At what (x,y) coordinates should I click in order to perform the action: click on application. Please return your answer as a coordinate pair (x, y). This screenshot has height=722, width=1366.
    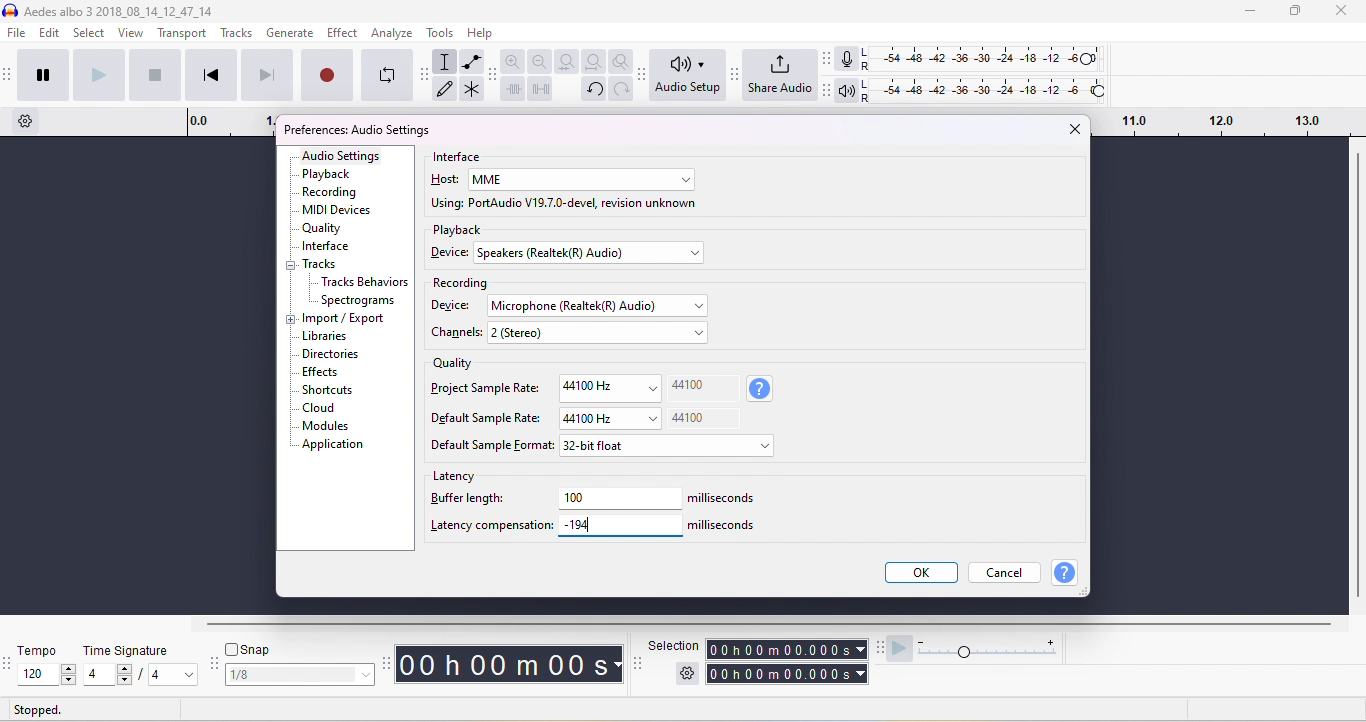
    Looking at the image, I should click on (333, 444).